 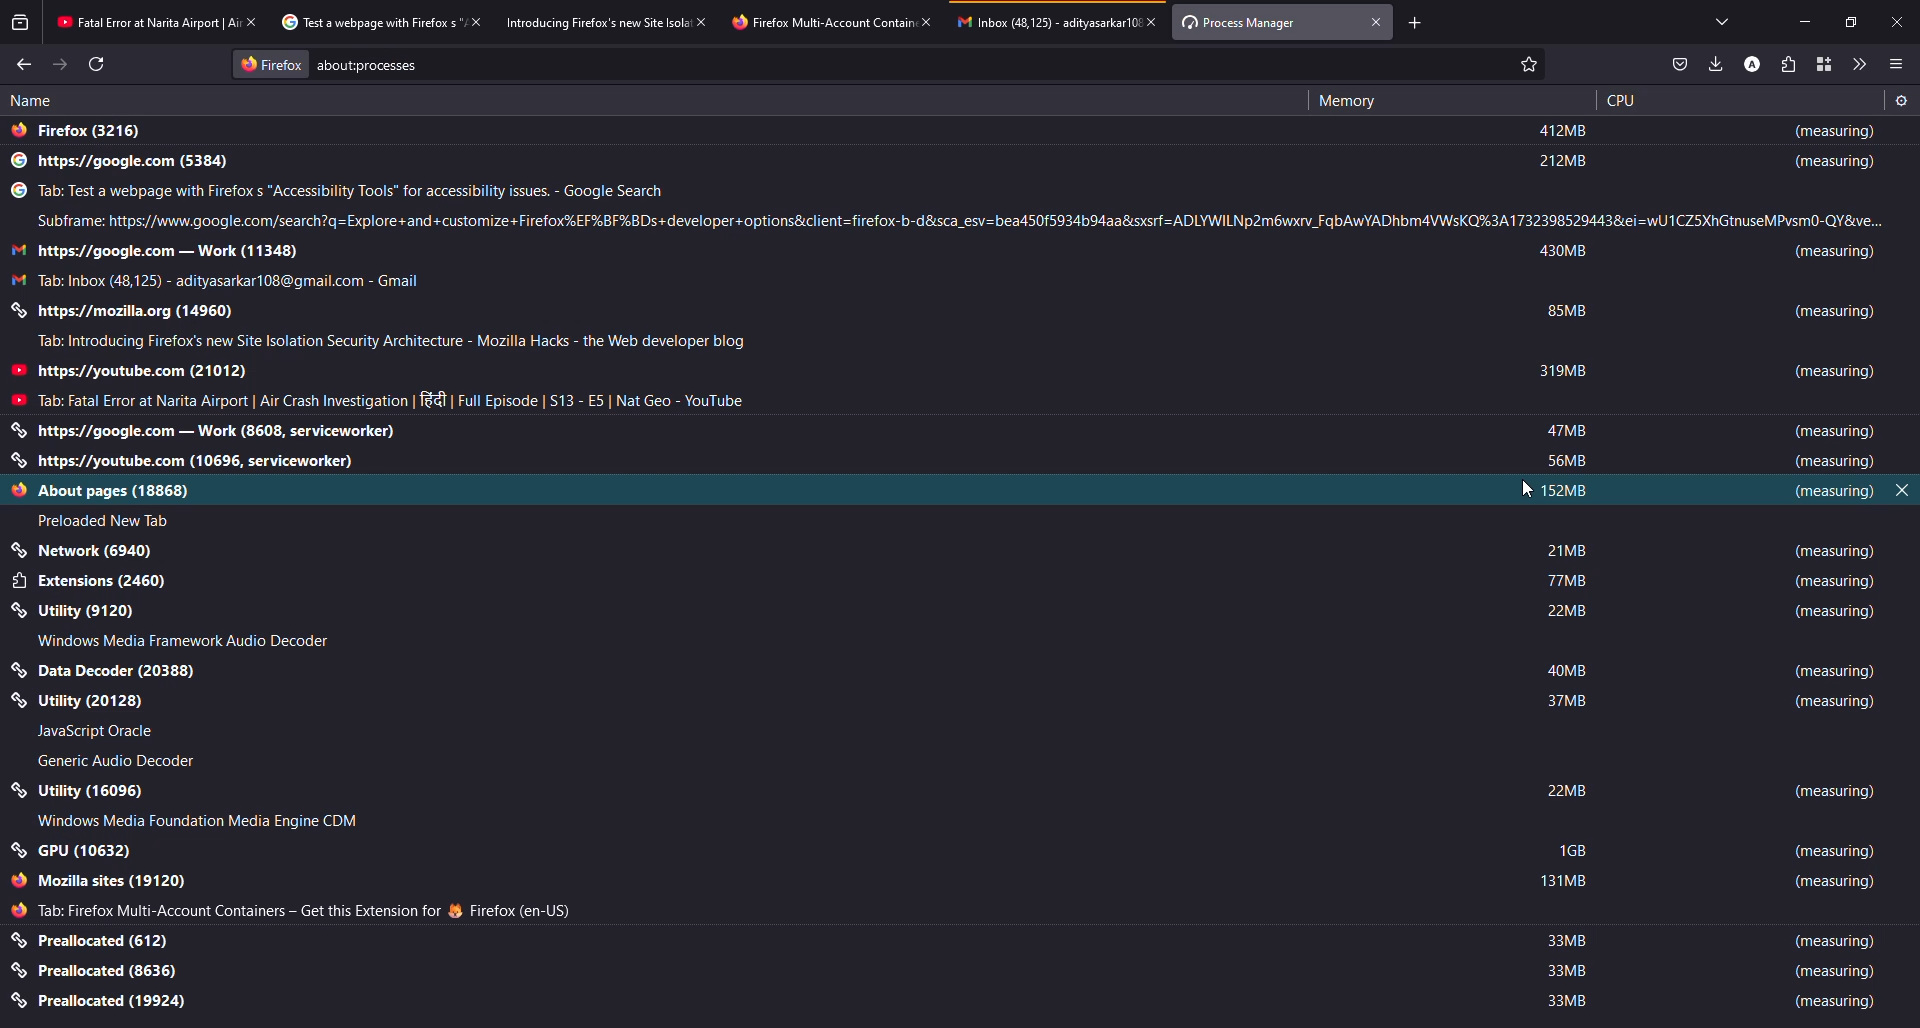 What do you see at coordinates (156, 251) in the screenshot?
I see `https://google.com - work (11348)` at bounding box center [156, 251].